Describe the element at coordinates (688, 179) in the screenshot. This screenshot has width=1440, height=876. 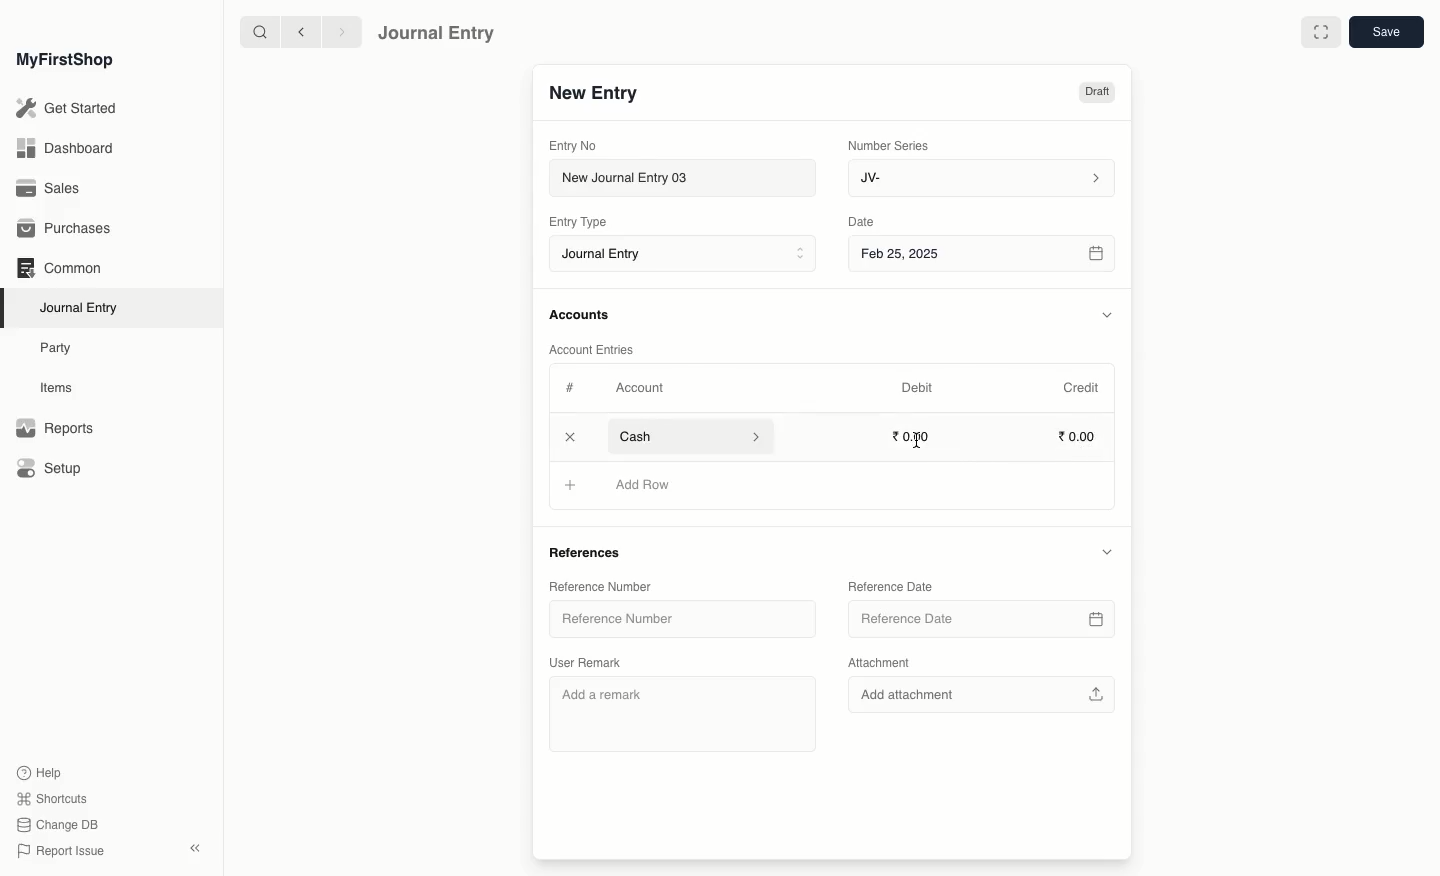
I see `New Journal Entry 03` at that location.